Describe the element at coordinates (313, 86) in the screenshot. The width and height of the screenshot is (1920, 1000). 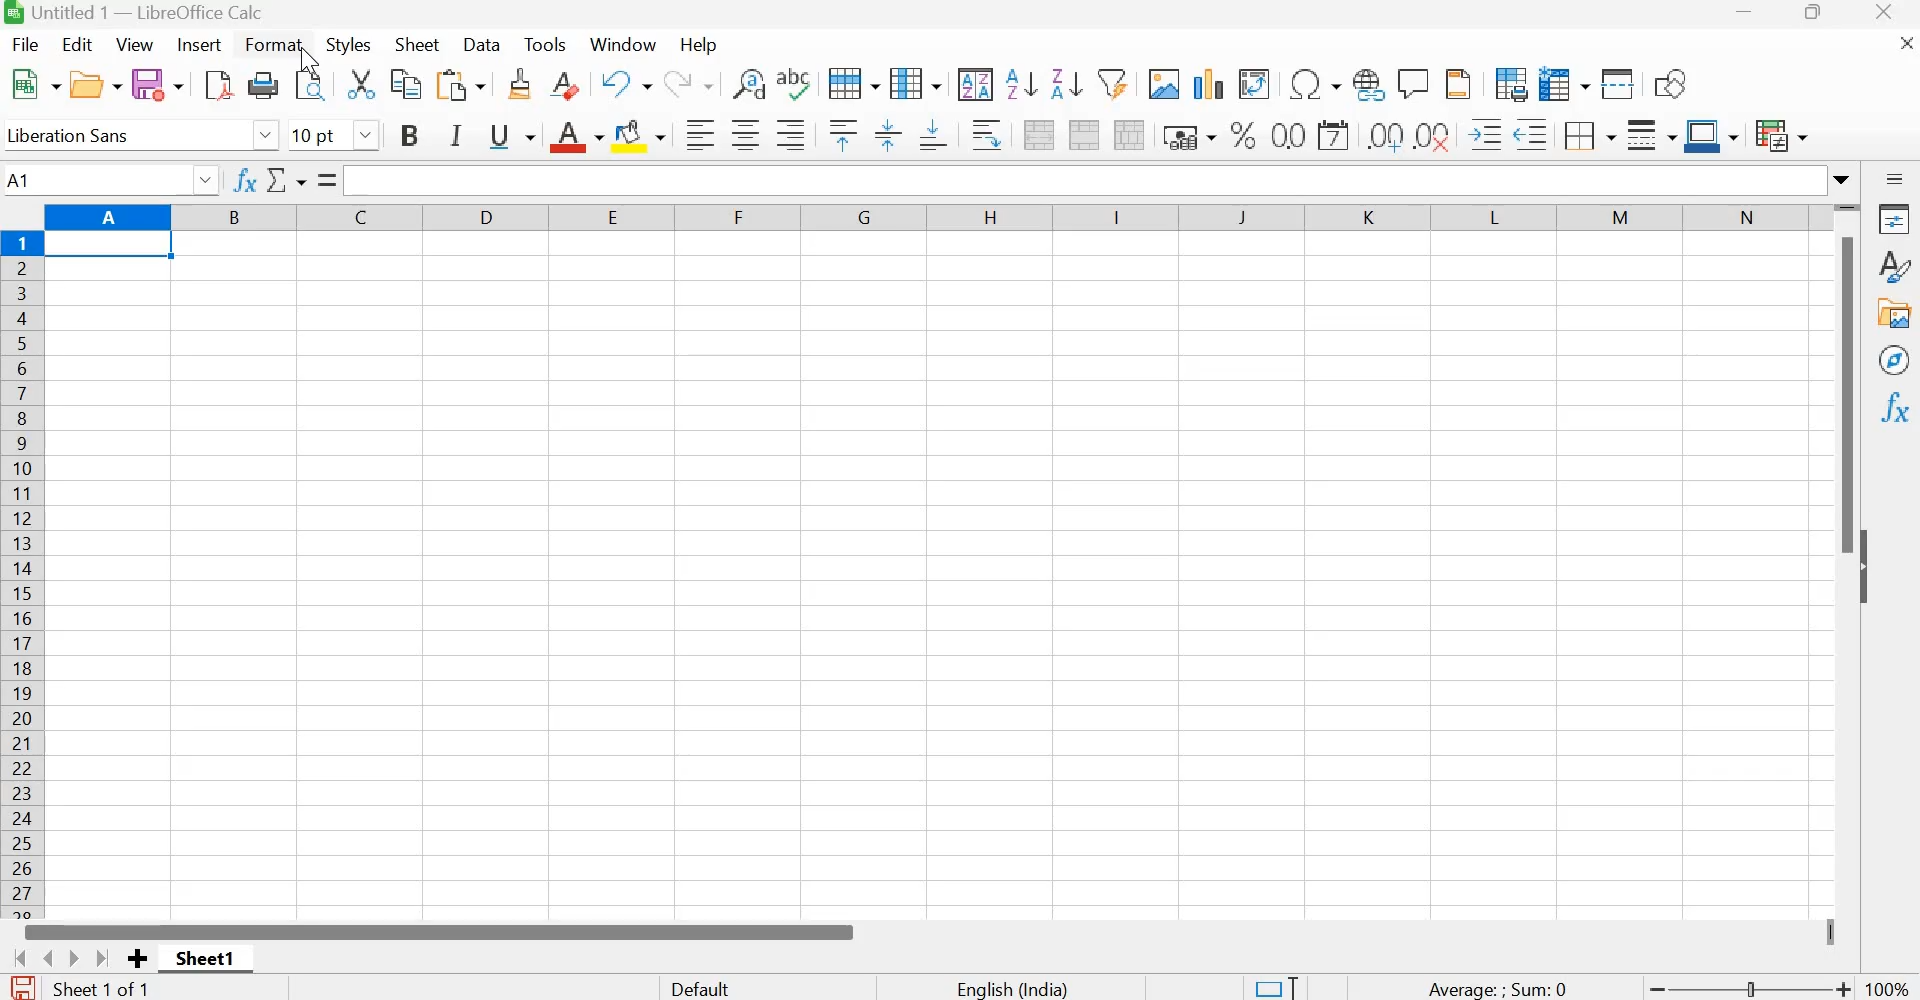
I see `Toggle print preview` at that location.